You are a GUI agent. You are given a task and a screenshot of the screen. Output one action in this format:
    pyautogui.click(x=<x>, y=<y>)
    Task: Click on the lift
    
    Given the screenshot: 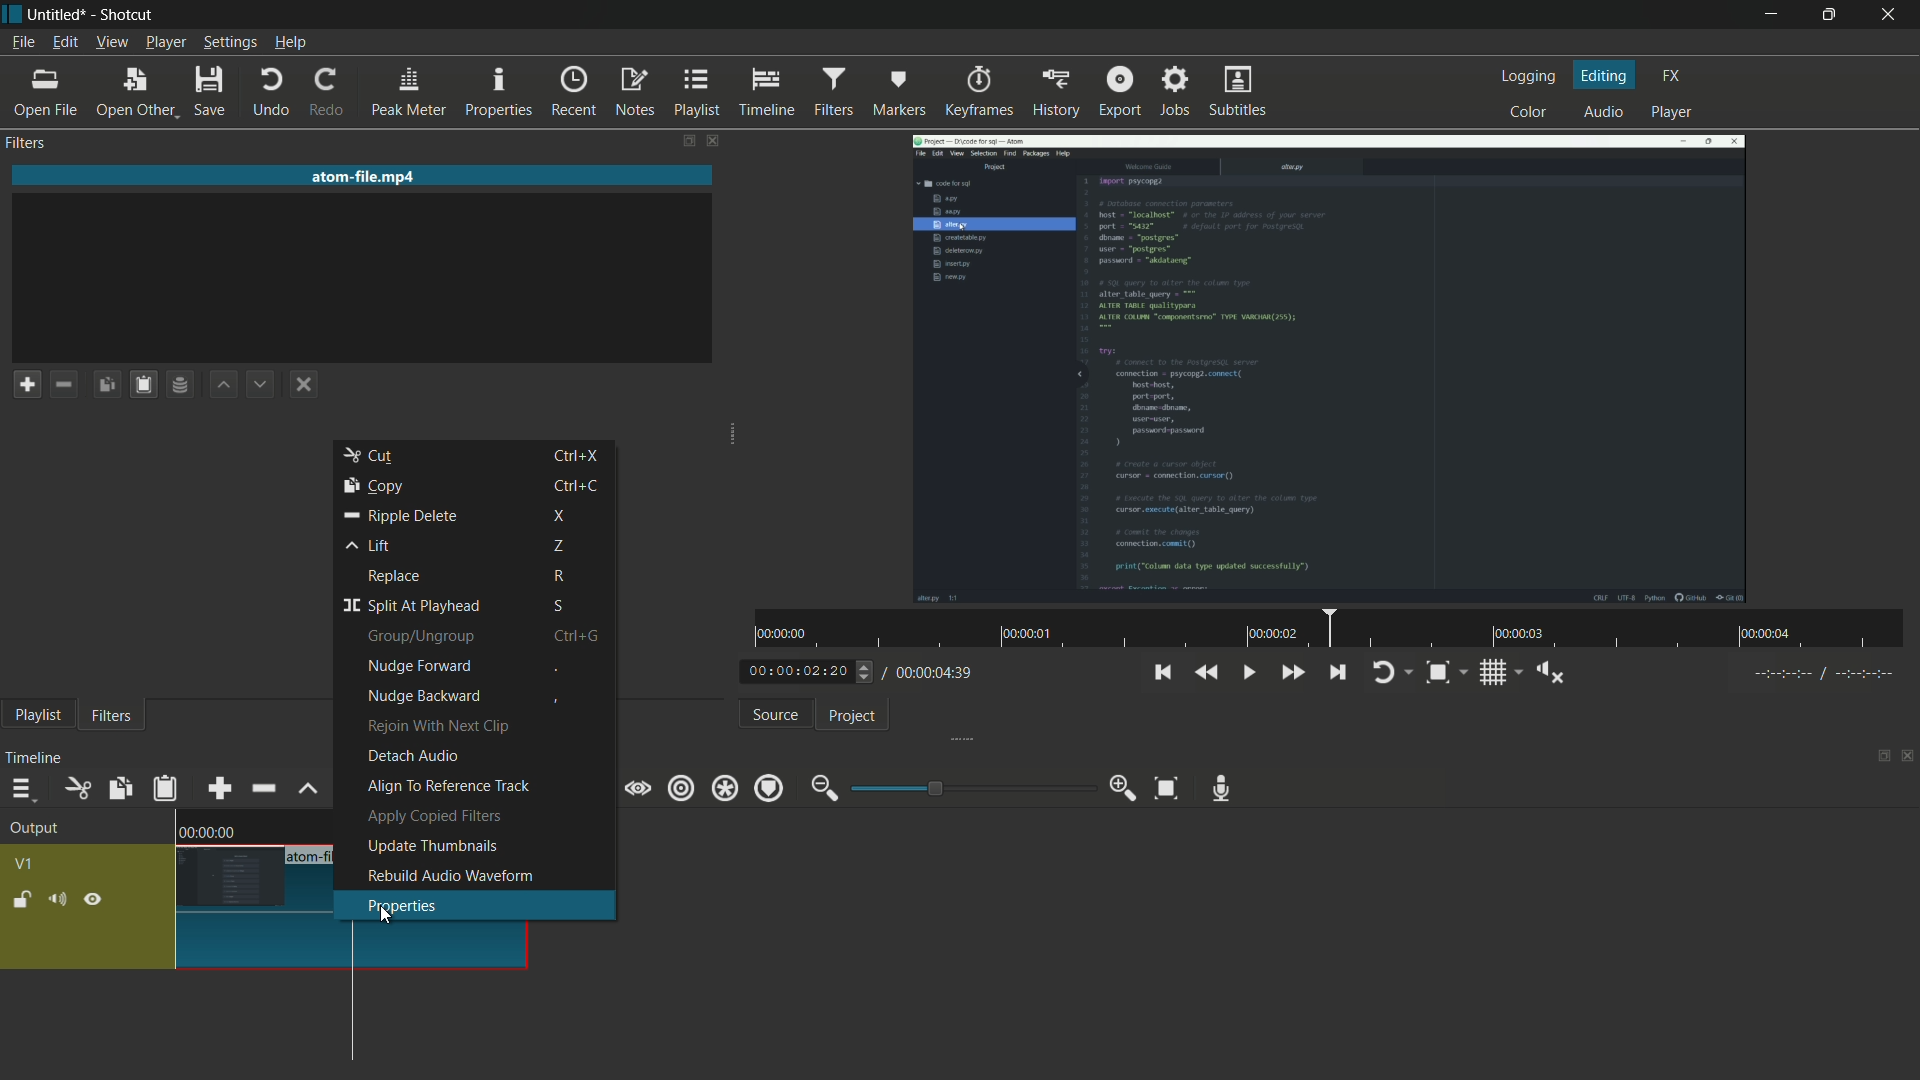 What is the action you would take?
    pyautogui.click(x=311, y=790)
    